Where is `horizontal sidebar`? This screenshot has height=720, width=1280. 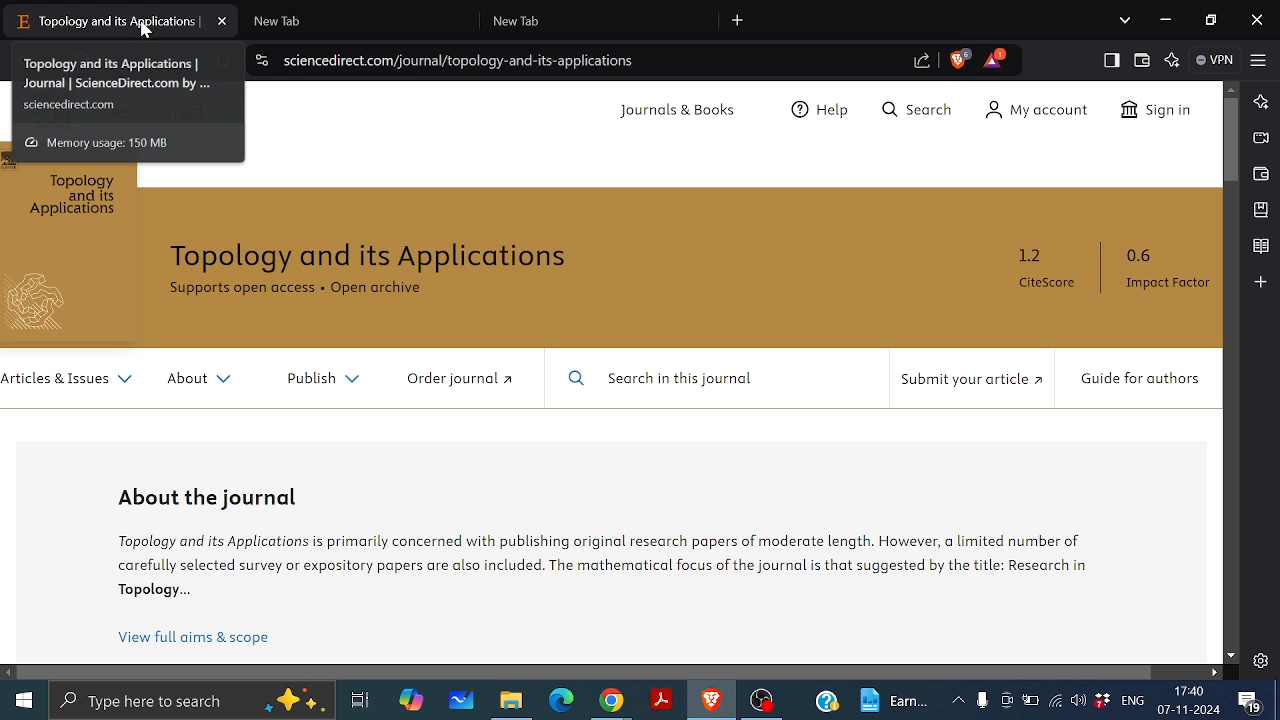
horizontal sidebar is located at coordinates (587, 671).